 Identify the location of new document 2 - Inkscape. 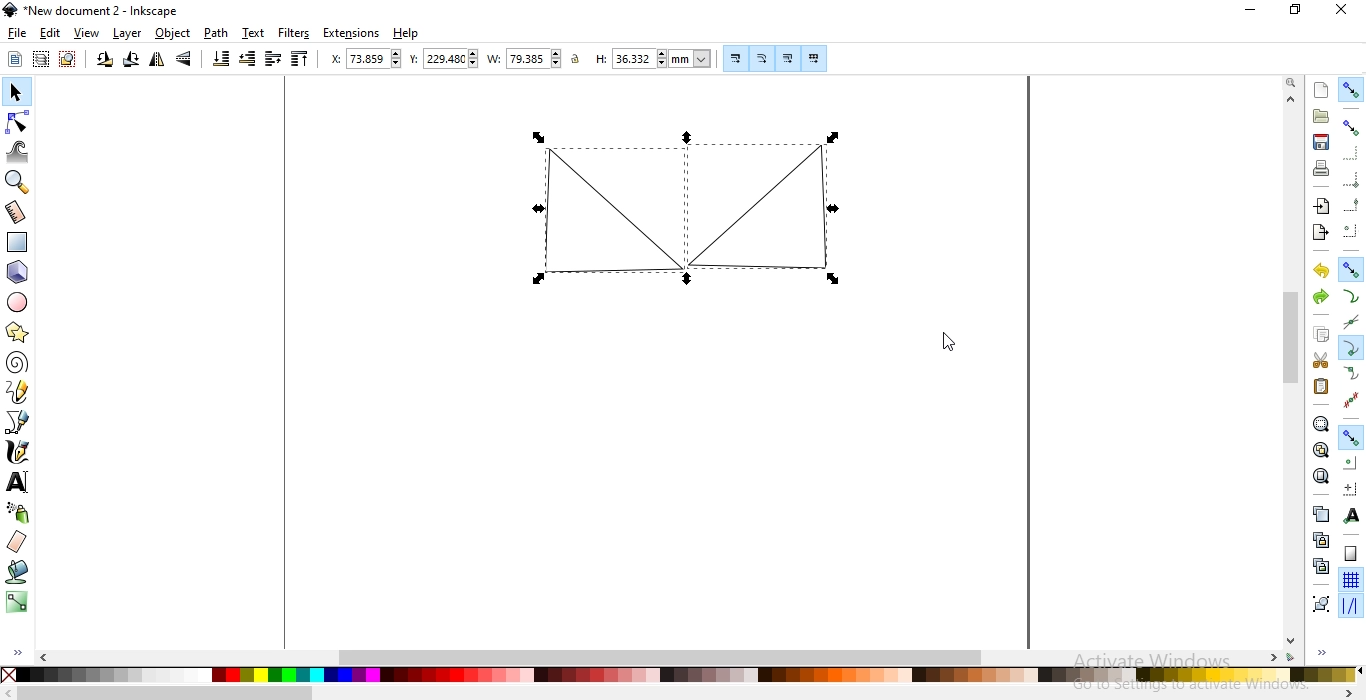
(98, 9).